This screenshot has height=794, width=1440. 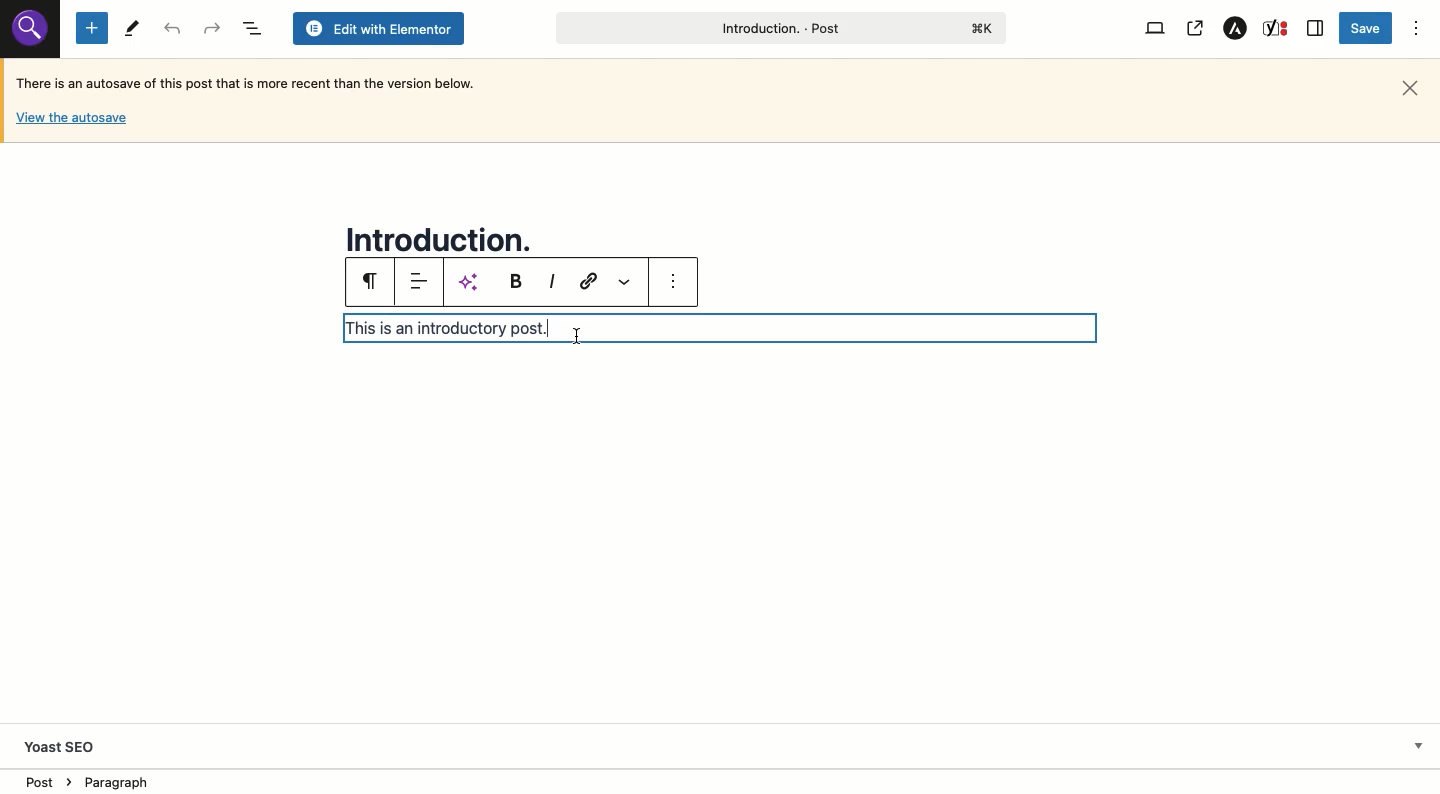 What do you see at coordinates (71, 121) in the screenshot?
I see `View autosave` at bounding box center [71, 121].